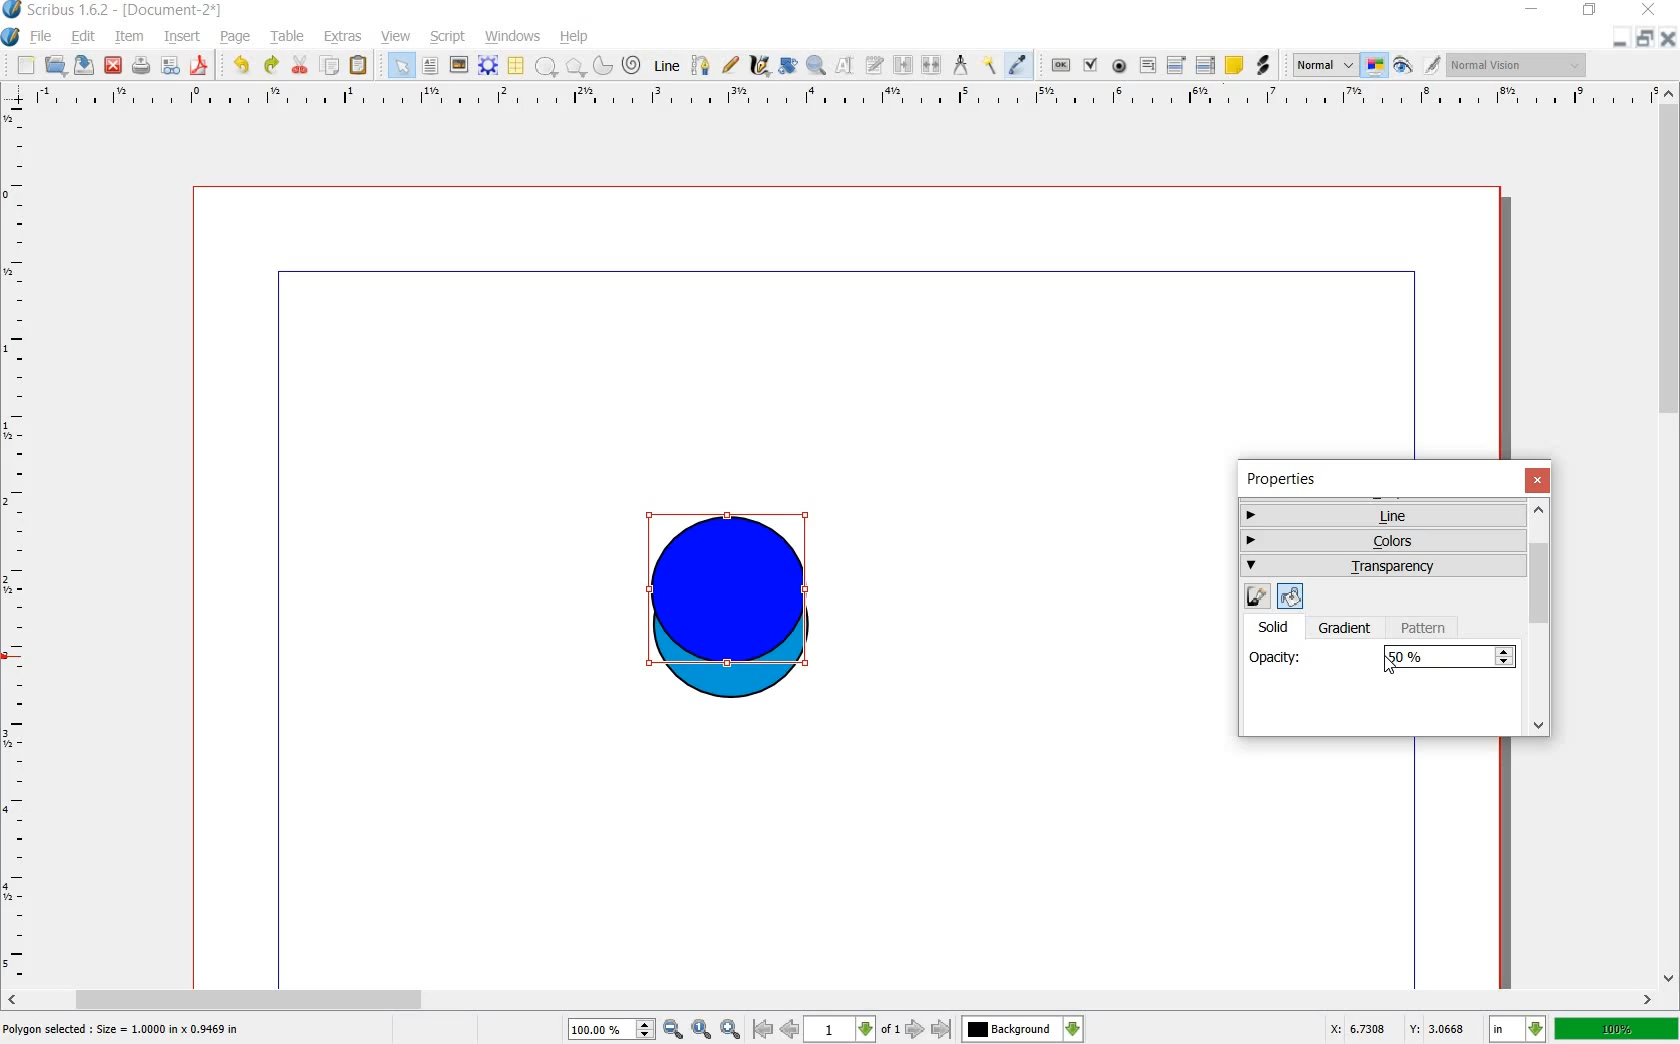 This screenshot has height=1044, width=1680. What do you see at coordinates (840, 1030) in the screenshot?
I see `1` at bounding box center [840, 1030].